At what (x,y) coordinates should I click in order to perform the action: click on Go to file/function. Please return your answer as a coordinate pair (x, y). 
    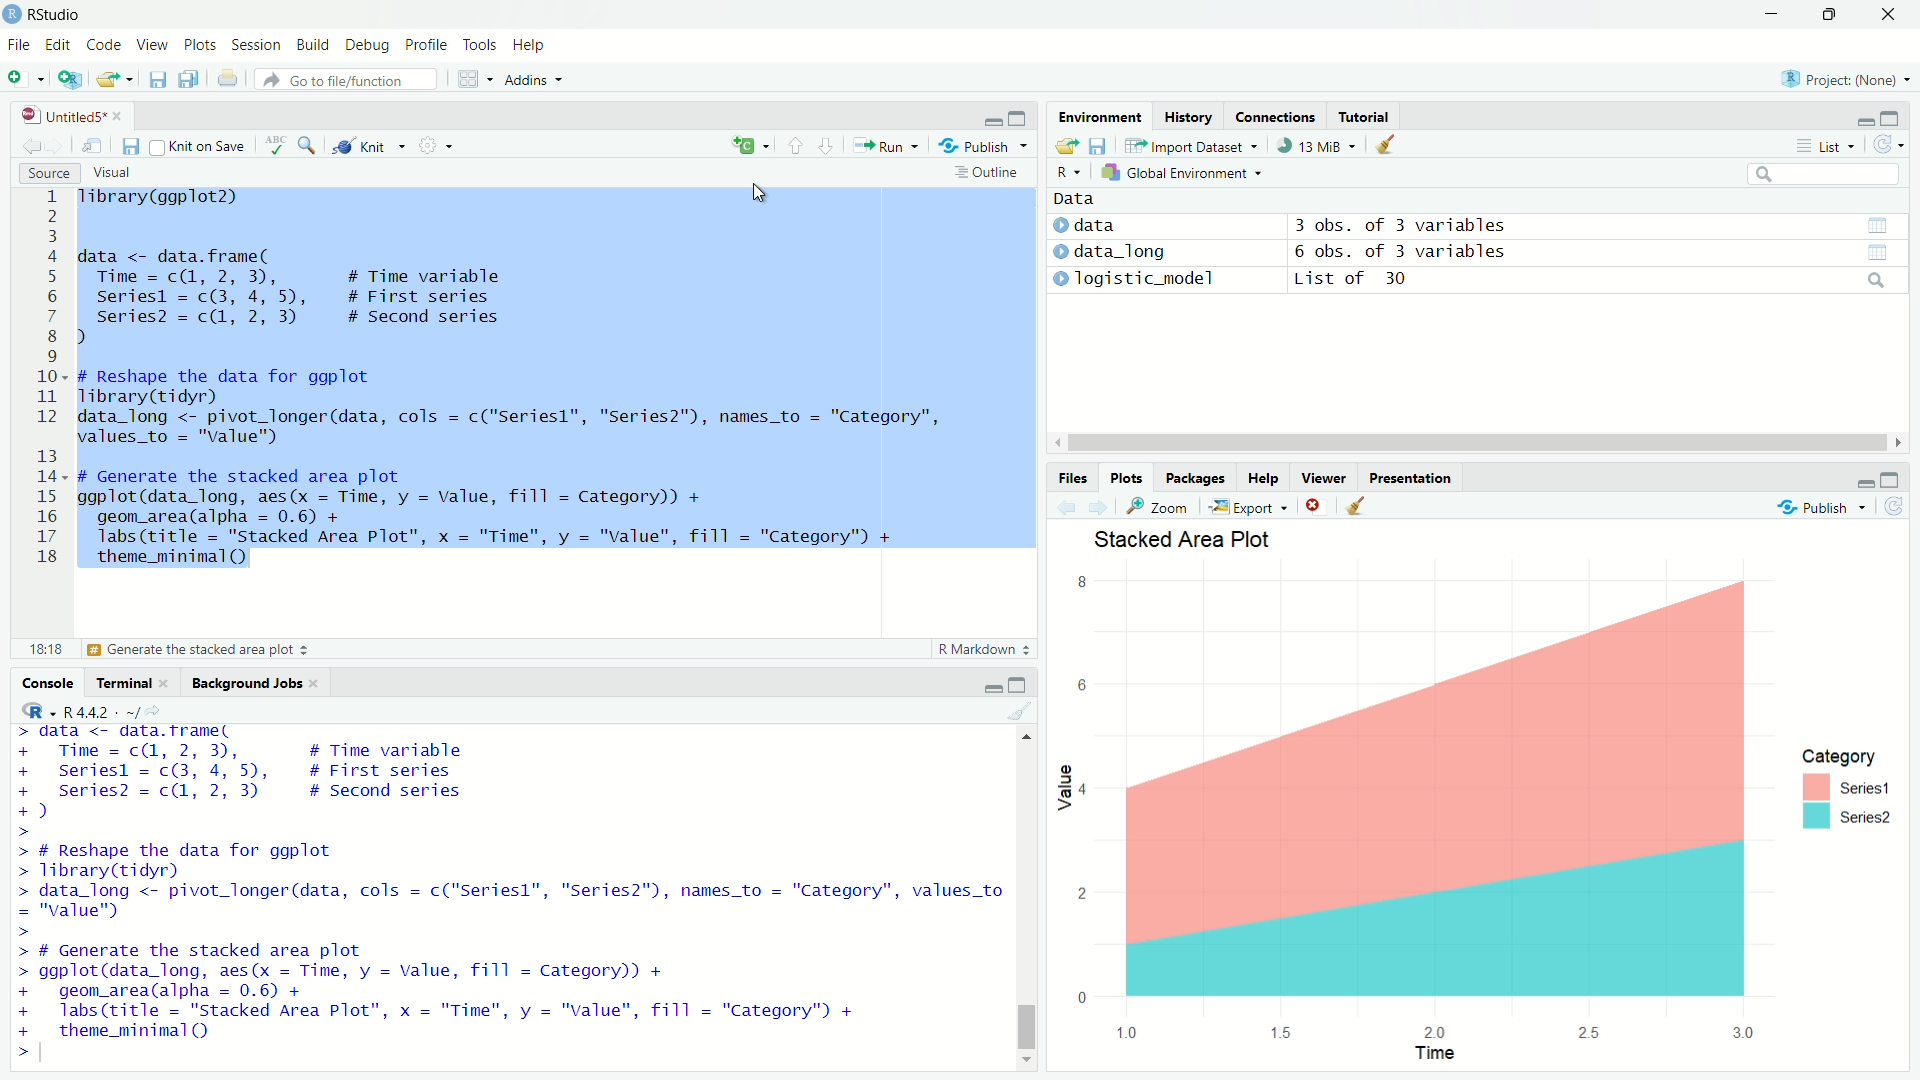
    Looking at the image, I should click on (350, 79).